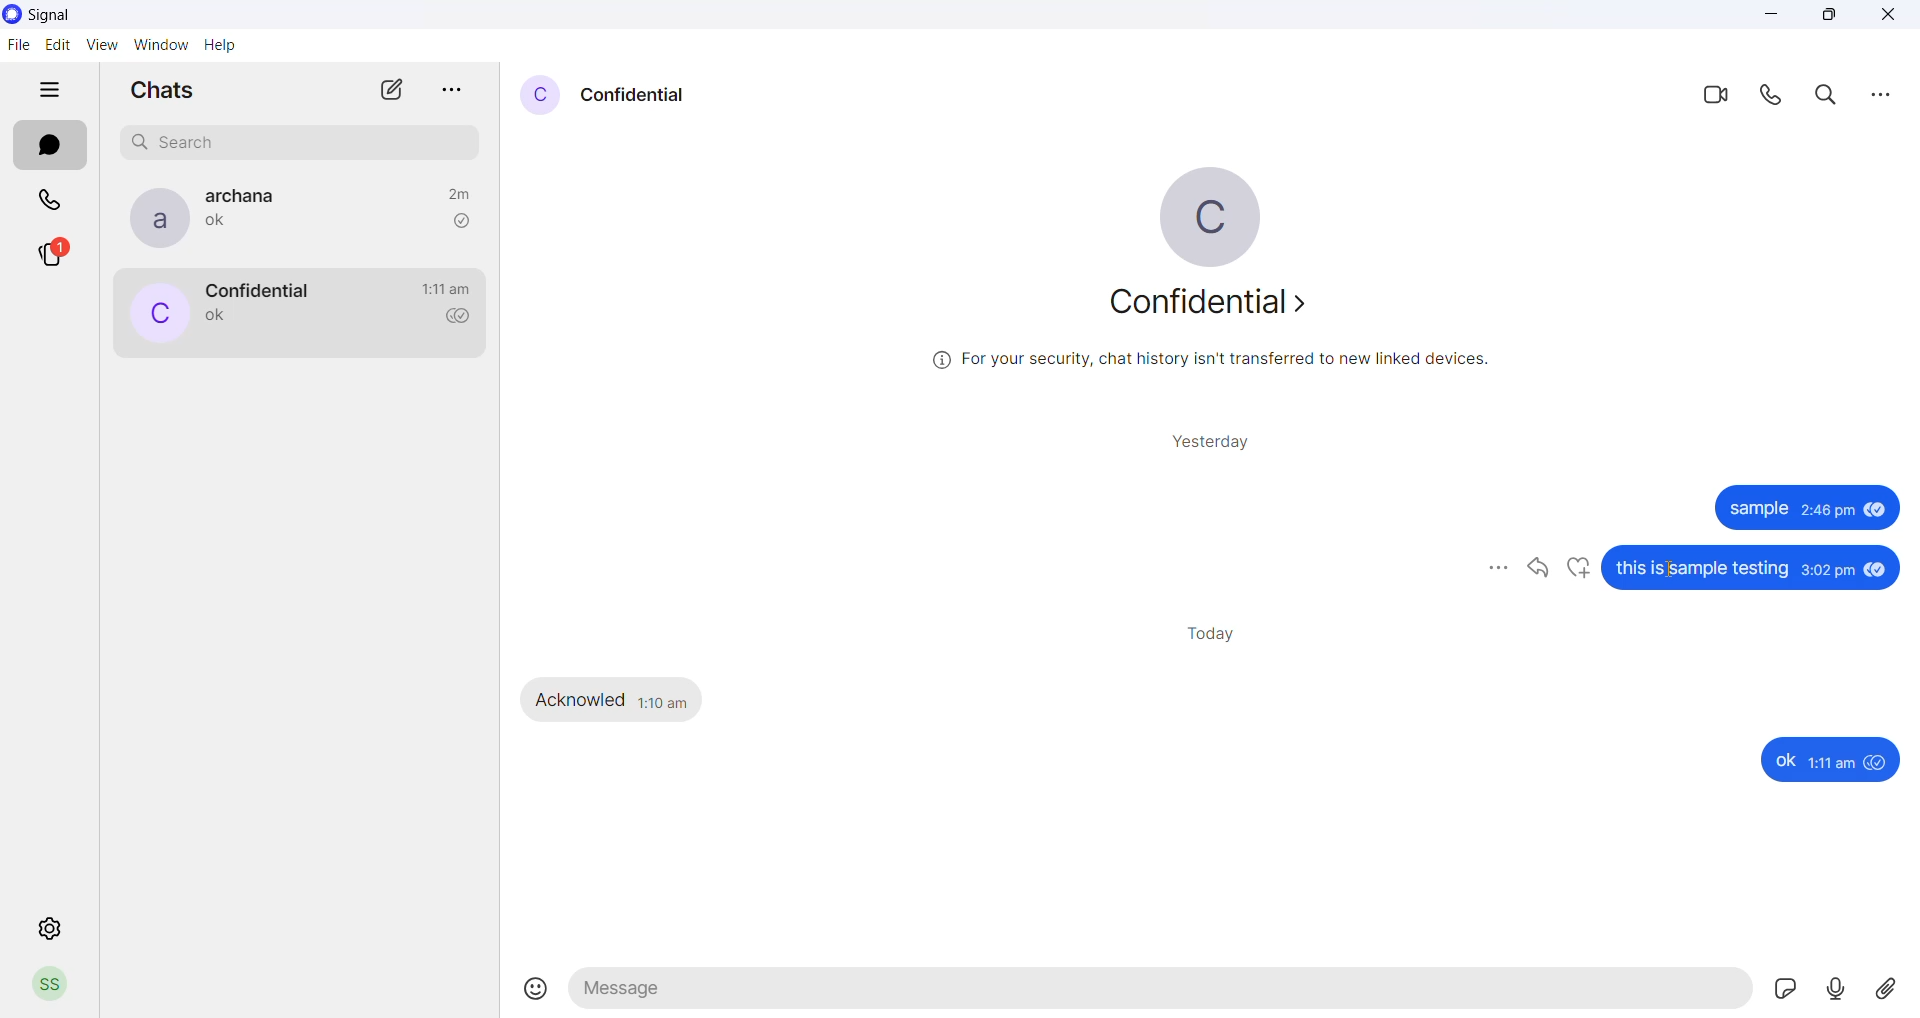 The height and width of the screenshot is (1018, 1920). What do you see at coordinates (1484, 569) in the screenshot?
I see `more options` at bounding box center [1484, 569].